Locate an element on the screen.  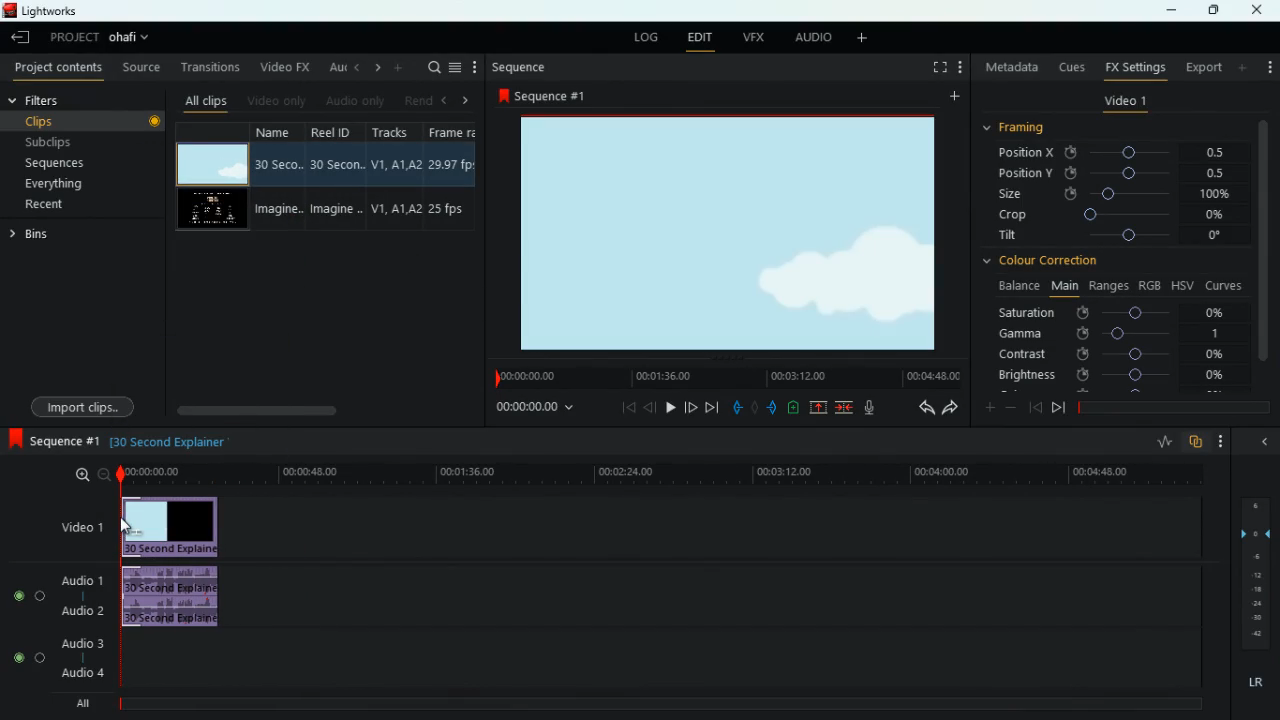
vertical scroll bar is located at coordinates (1263, 248).